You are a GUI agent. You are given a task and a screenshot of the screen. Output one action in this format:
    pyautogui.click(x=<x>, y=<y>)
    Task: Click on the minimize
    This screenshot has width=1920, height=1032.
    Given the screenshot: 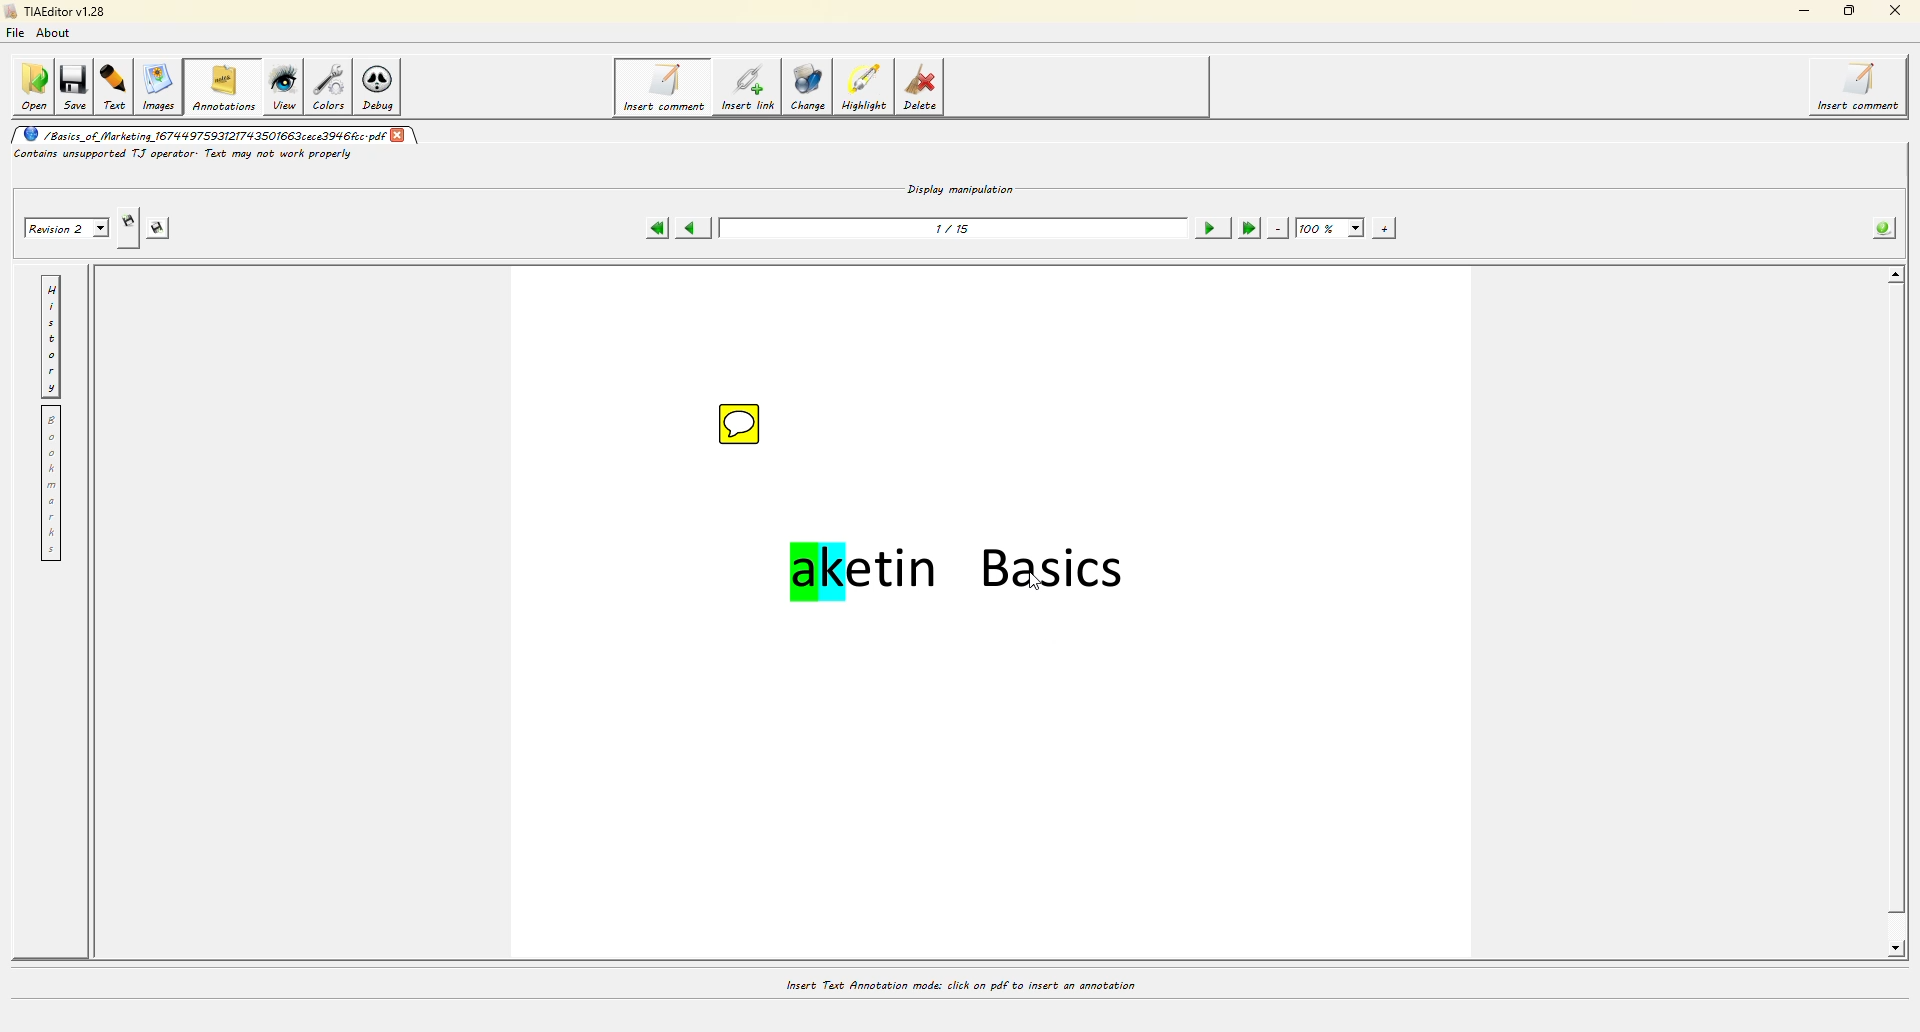 What is the action you would take?
    pyautogui.click(x=1801, y=11)
    